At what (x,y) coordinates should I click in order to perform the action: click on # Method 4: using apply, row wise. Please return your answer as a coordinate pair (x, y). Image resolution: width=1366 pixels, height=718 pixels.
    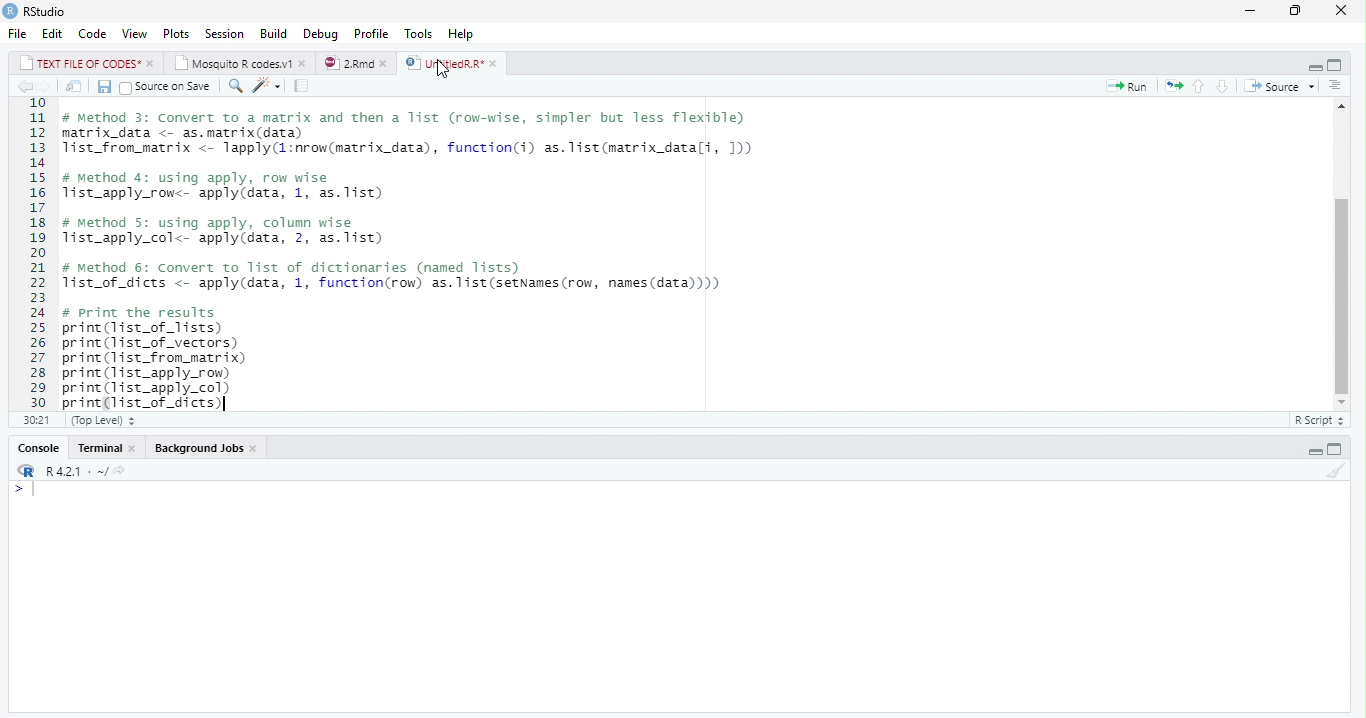
    Looking at the image, I should click on (209, 177).